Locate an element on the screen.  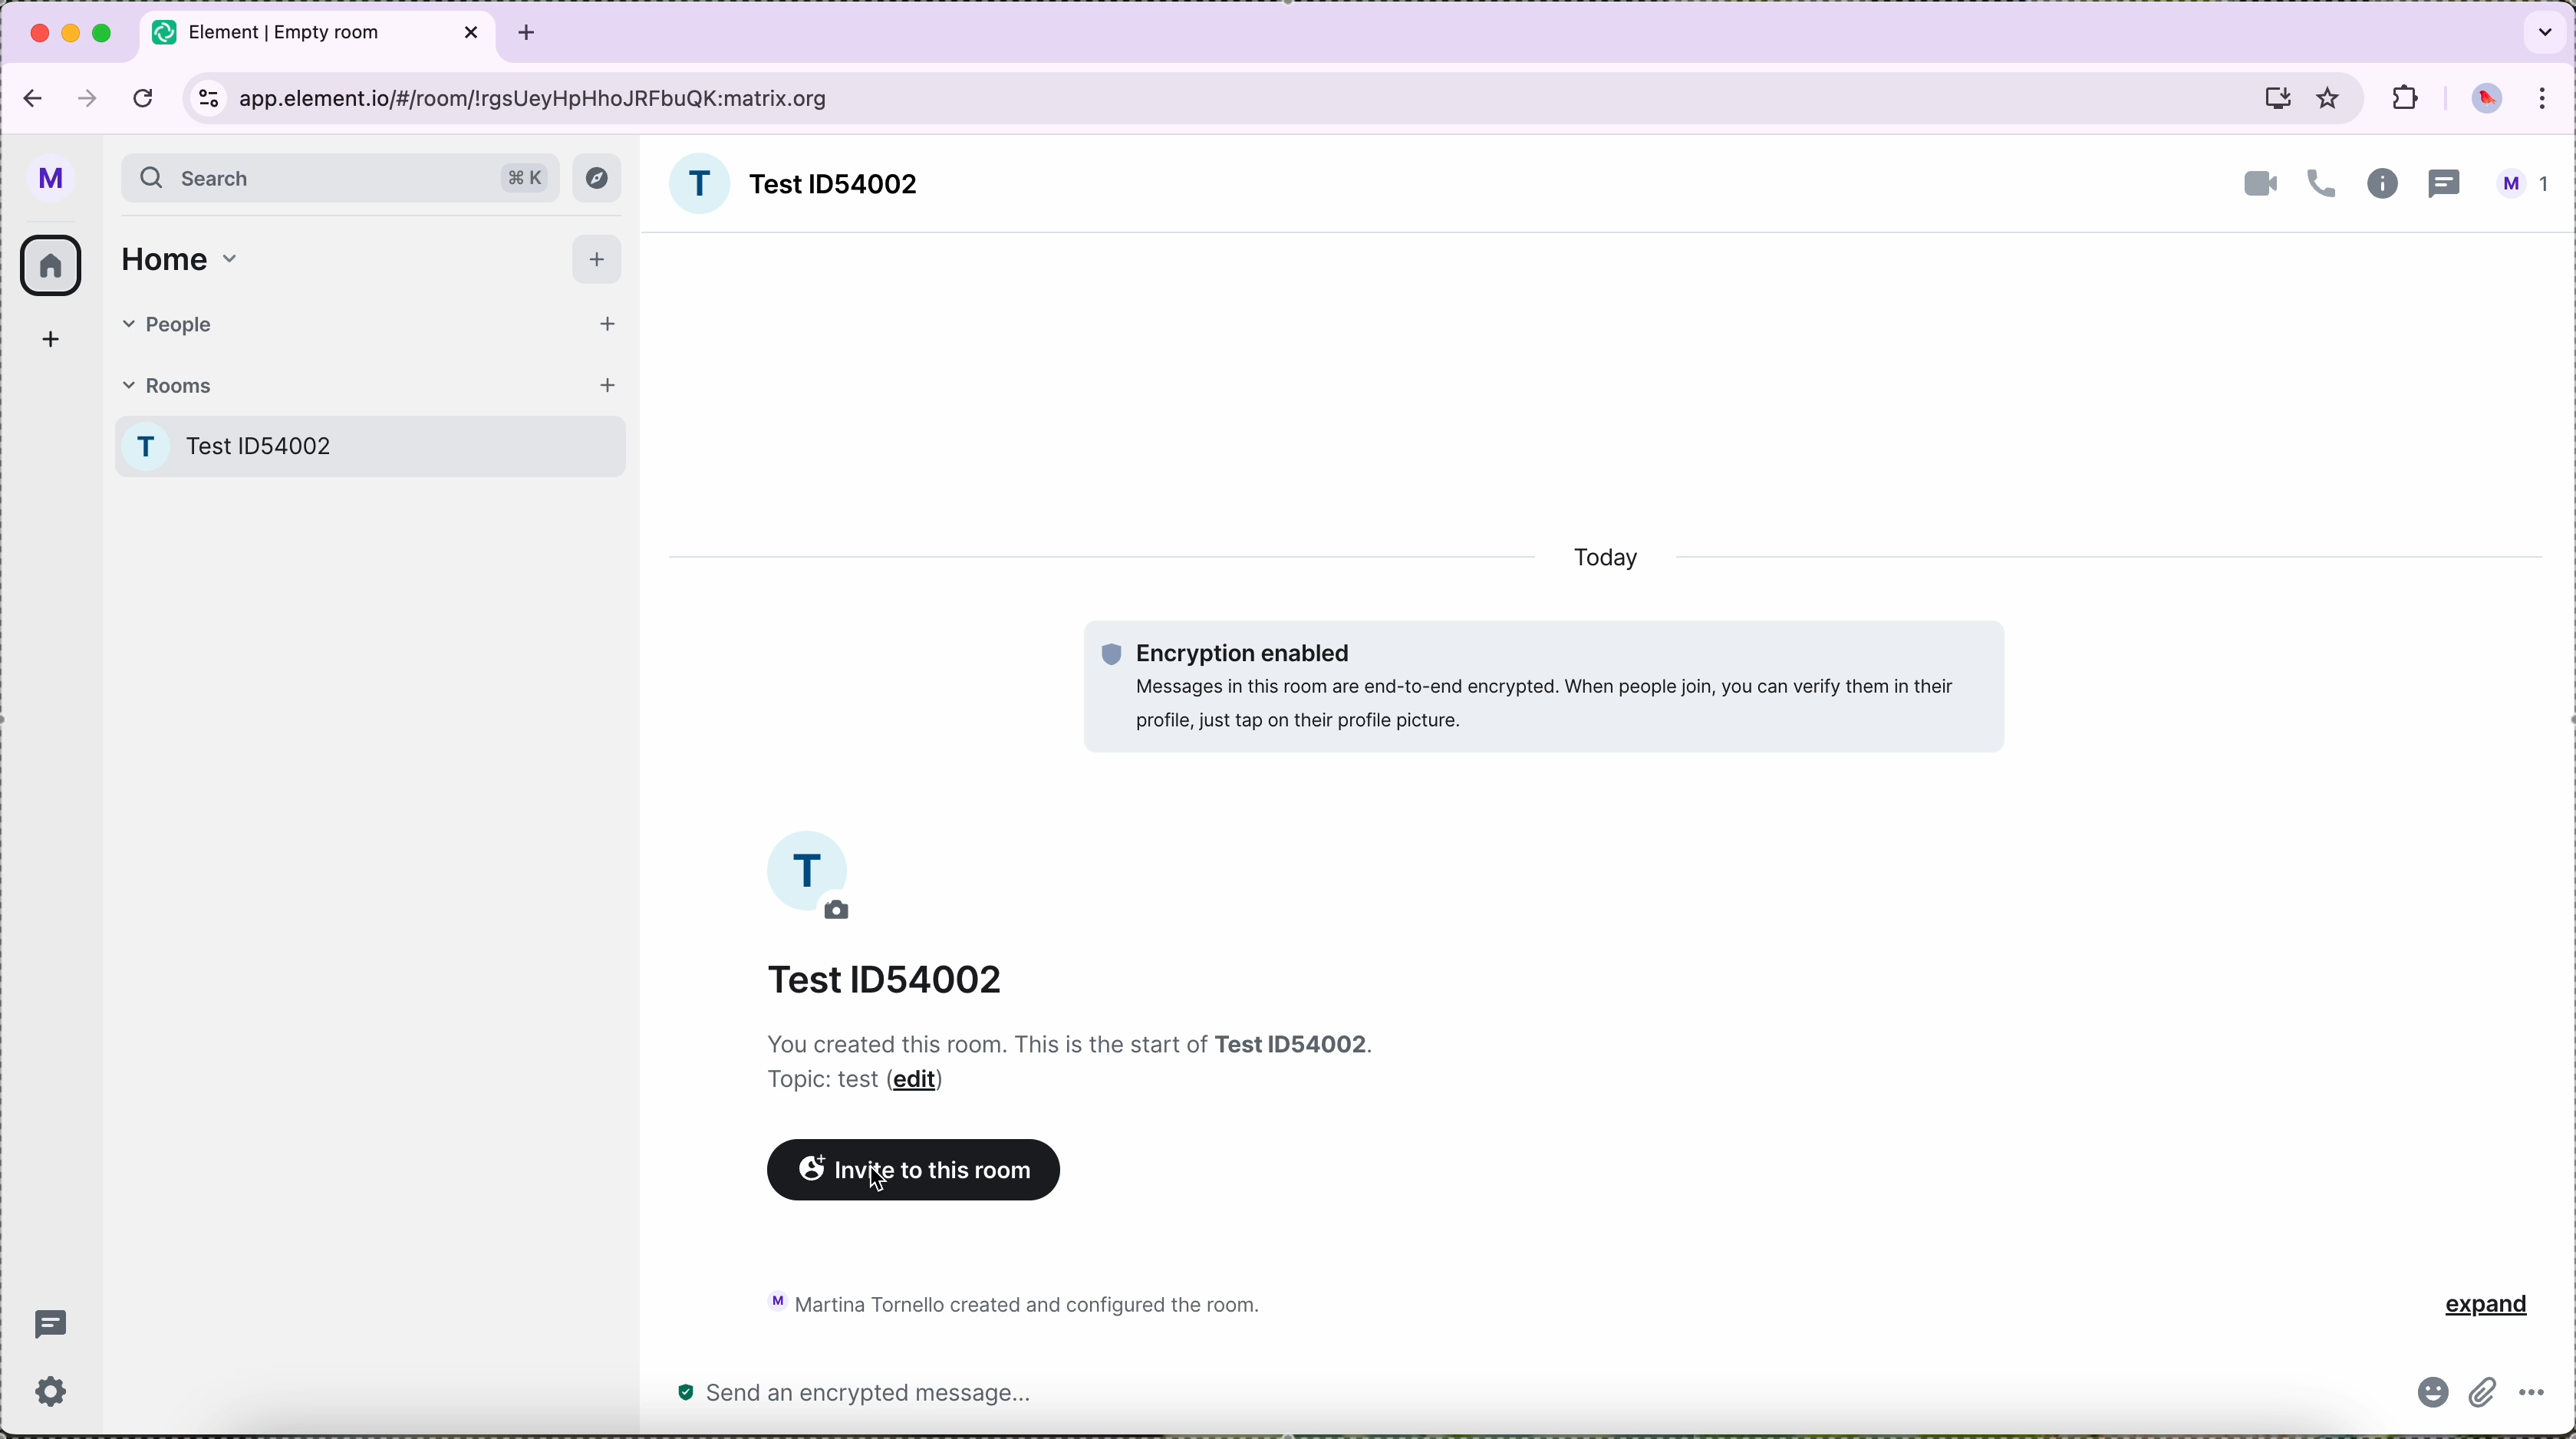
call is located at coordinates (2322, 186).